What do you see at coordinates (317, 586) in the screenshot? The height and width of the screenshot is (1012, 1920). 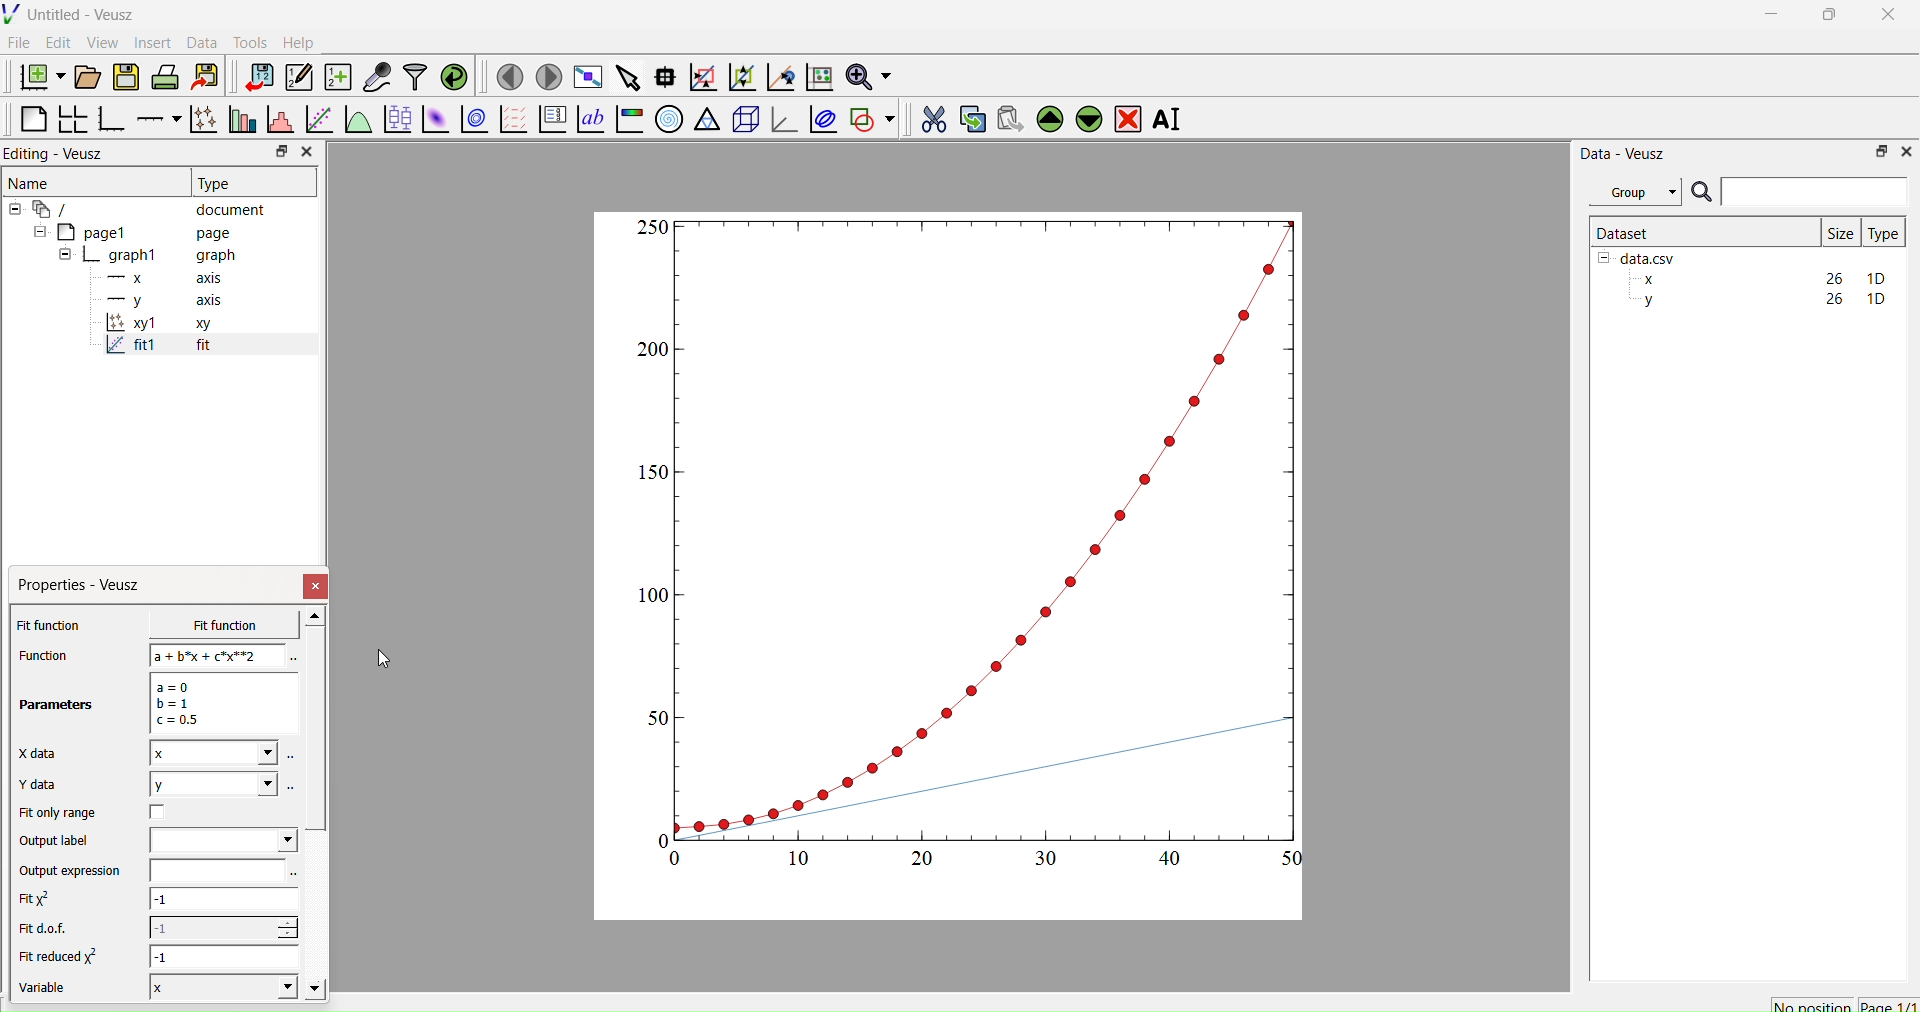 I see `Close` at bounding box center [317, 586].